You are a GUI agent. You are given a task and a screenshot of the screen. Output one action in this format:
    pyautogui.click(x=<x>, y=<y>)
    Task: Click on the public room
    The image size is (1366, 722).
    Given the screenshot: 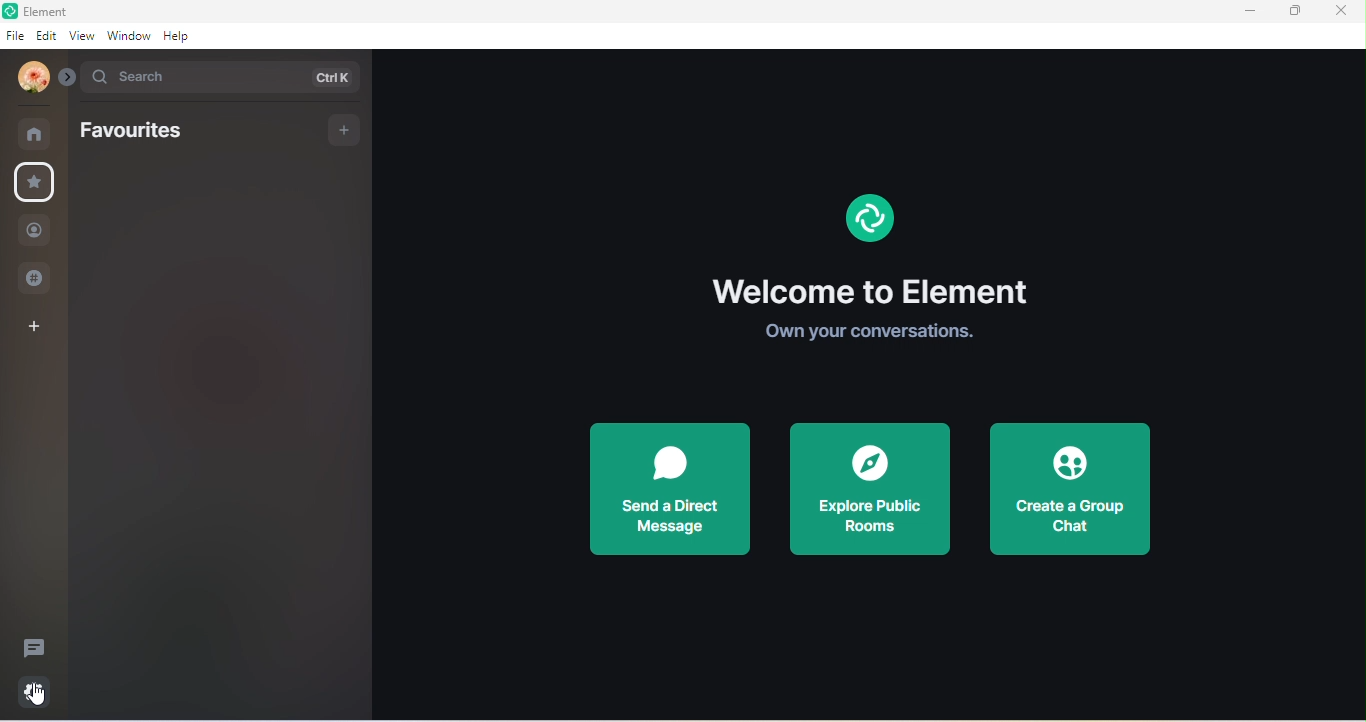 What is the action you would take?
    pyautogui.click(x=33, y=278)
    